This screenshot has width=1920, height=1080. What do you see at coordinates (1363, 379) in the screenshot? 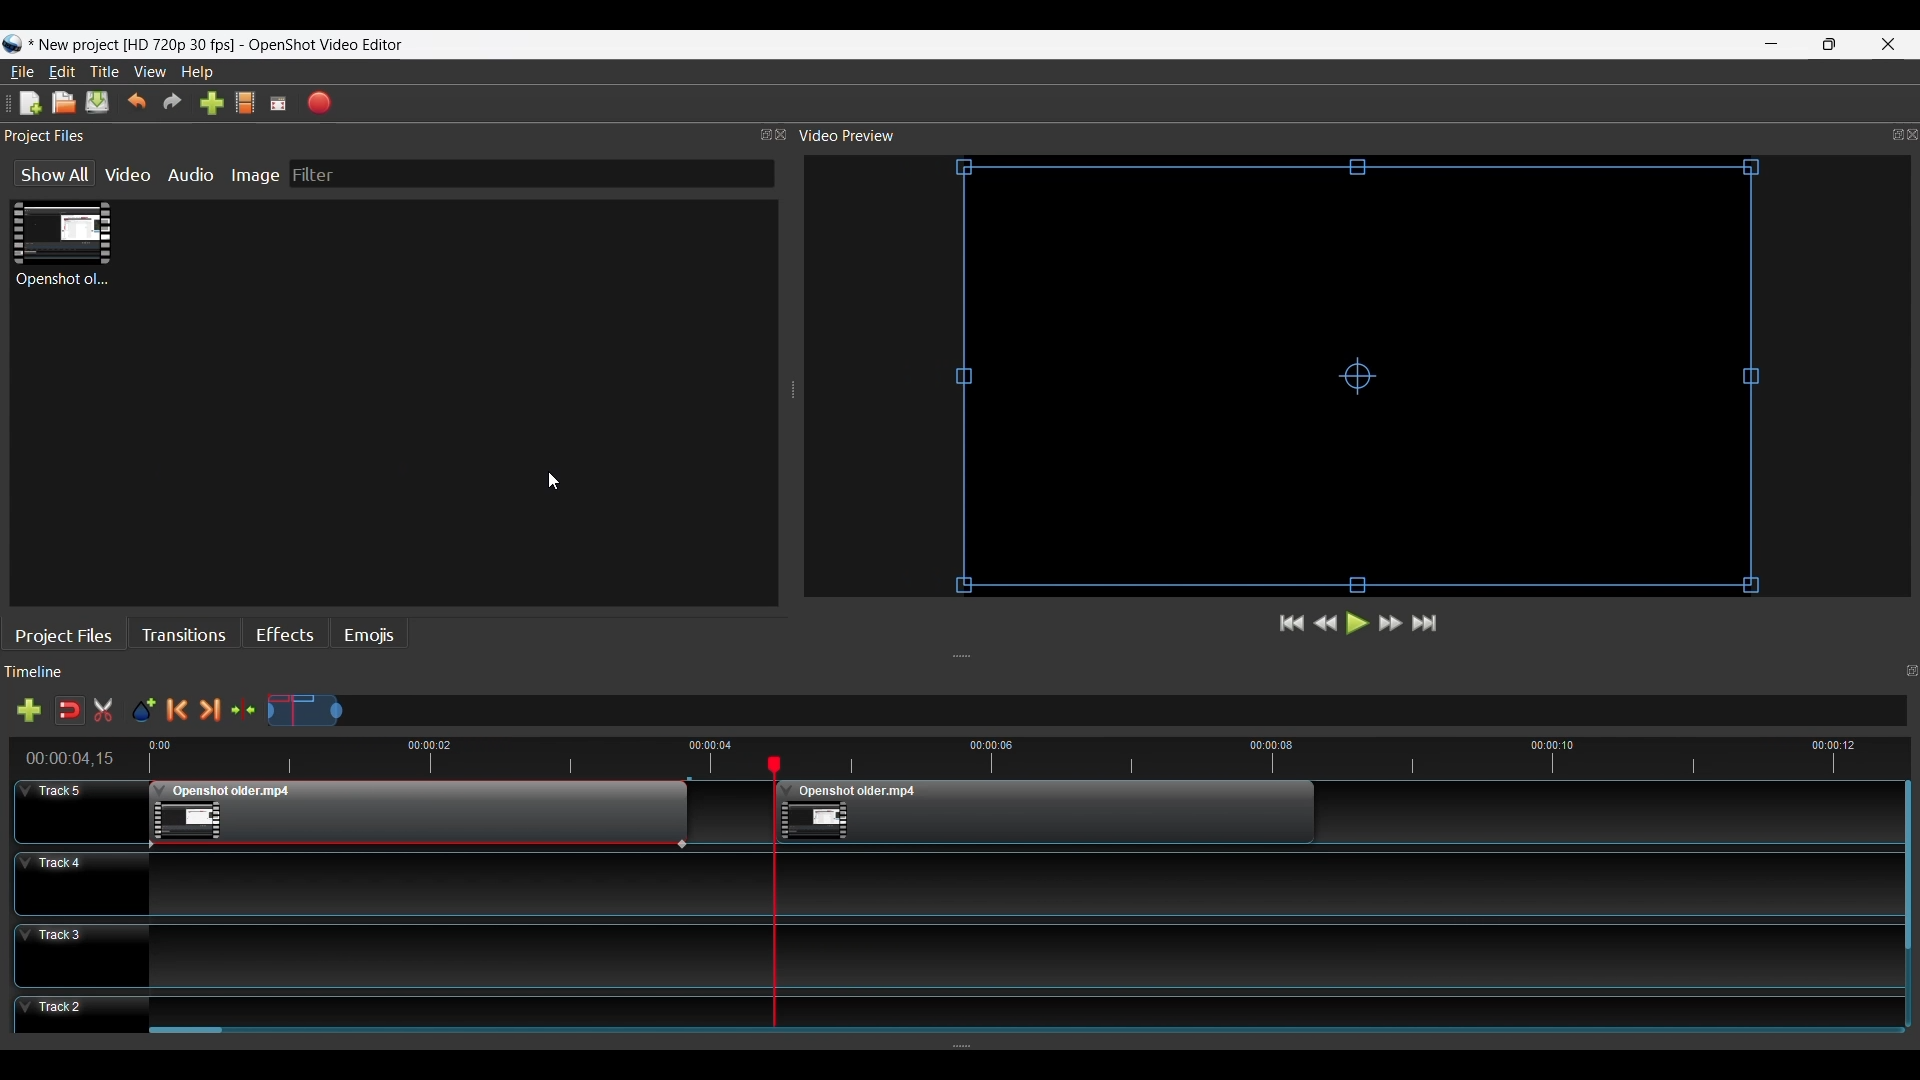
I see `Preview Window` at bounding box center [1363, 379].